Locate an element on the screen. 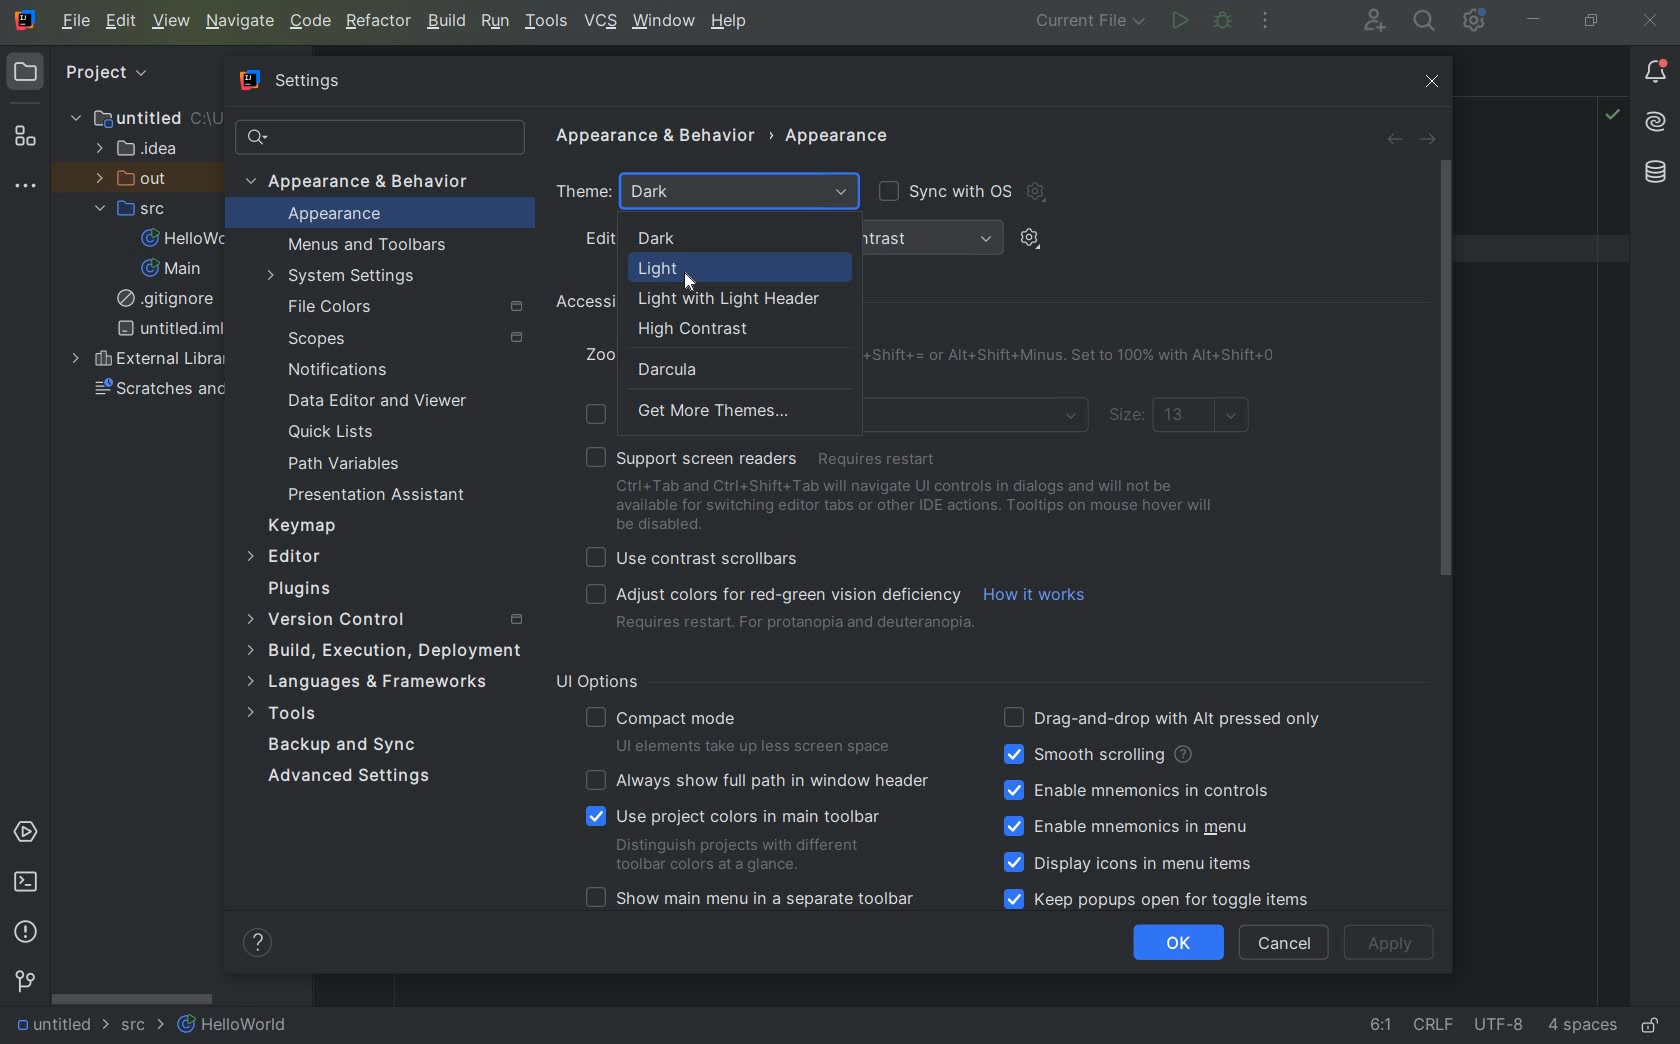  display icons in menu items(checked) is located at coordinates (1132, 864).